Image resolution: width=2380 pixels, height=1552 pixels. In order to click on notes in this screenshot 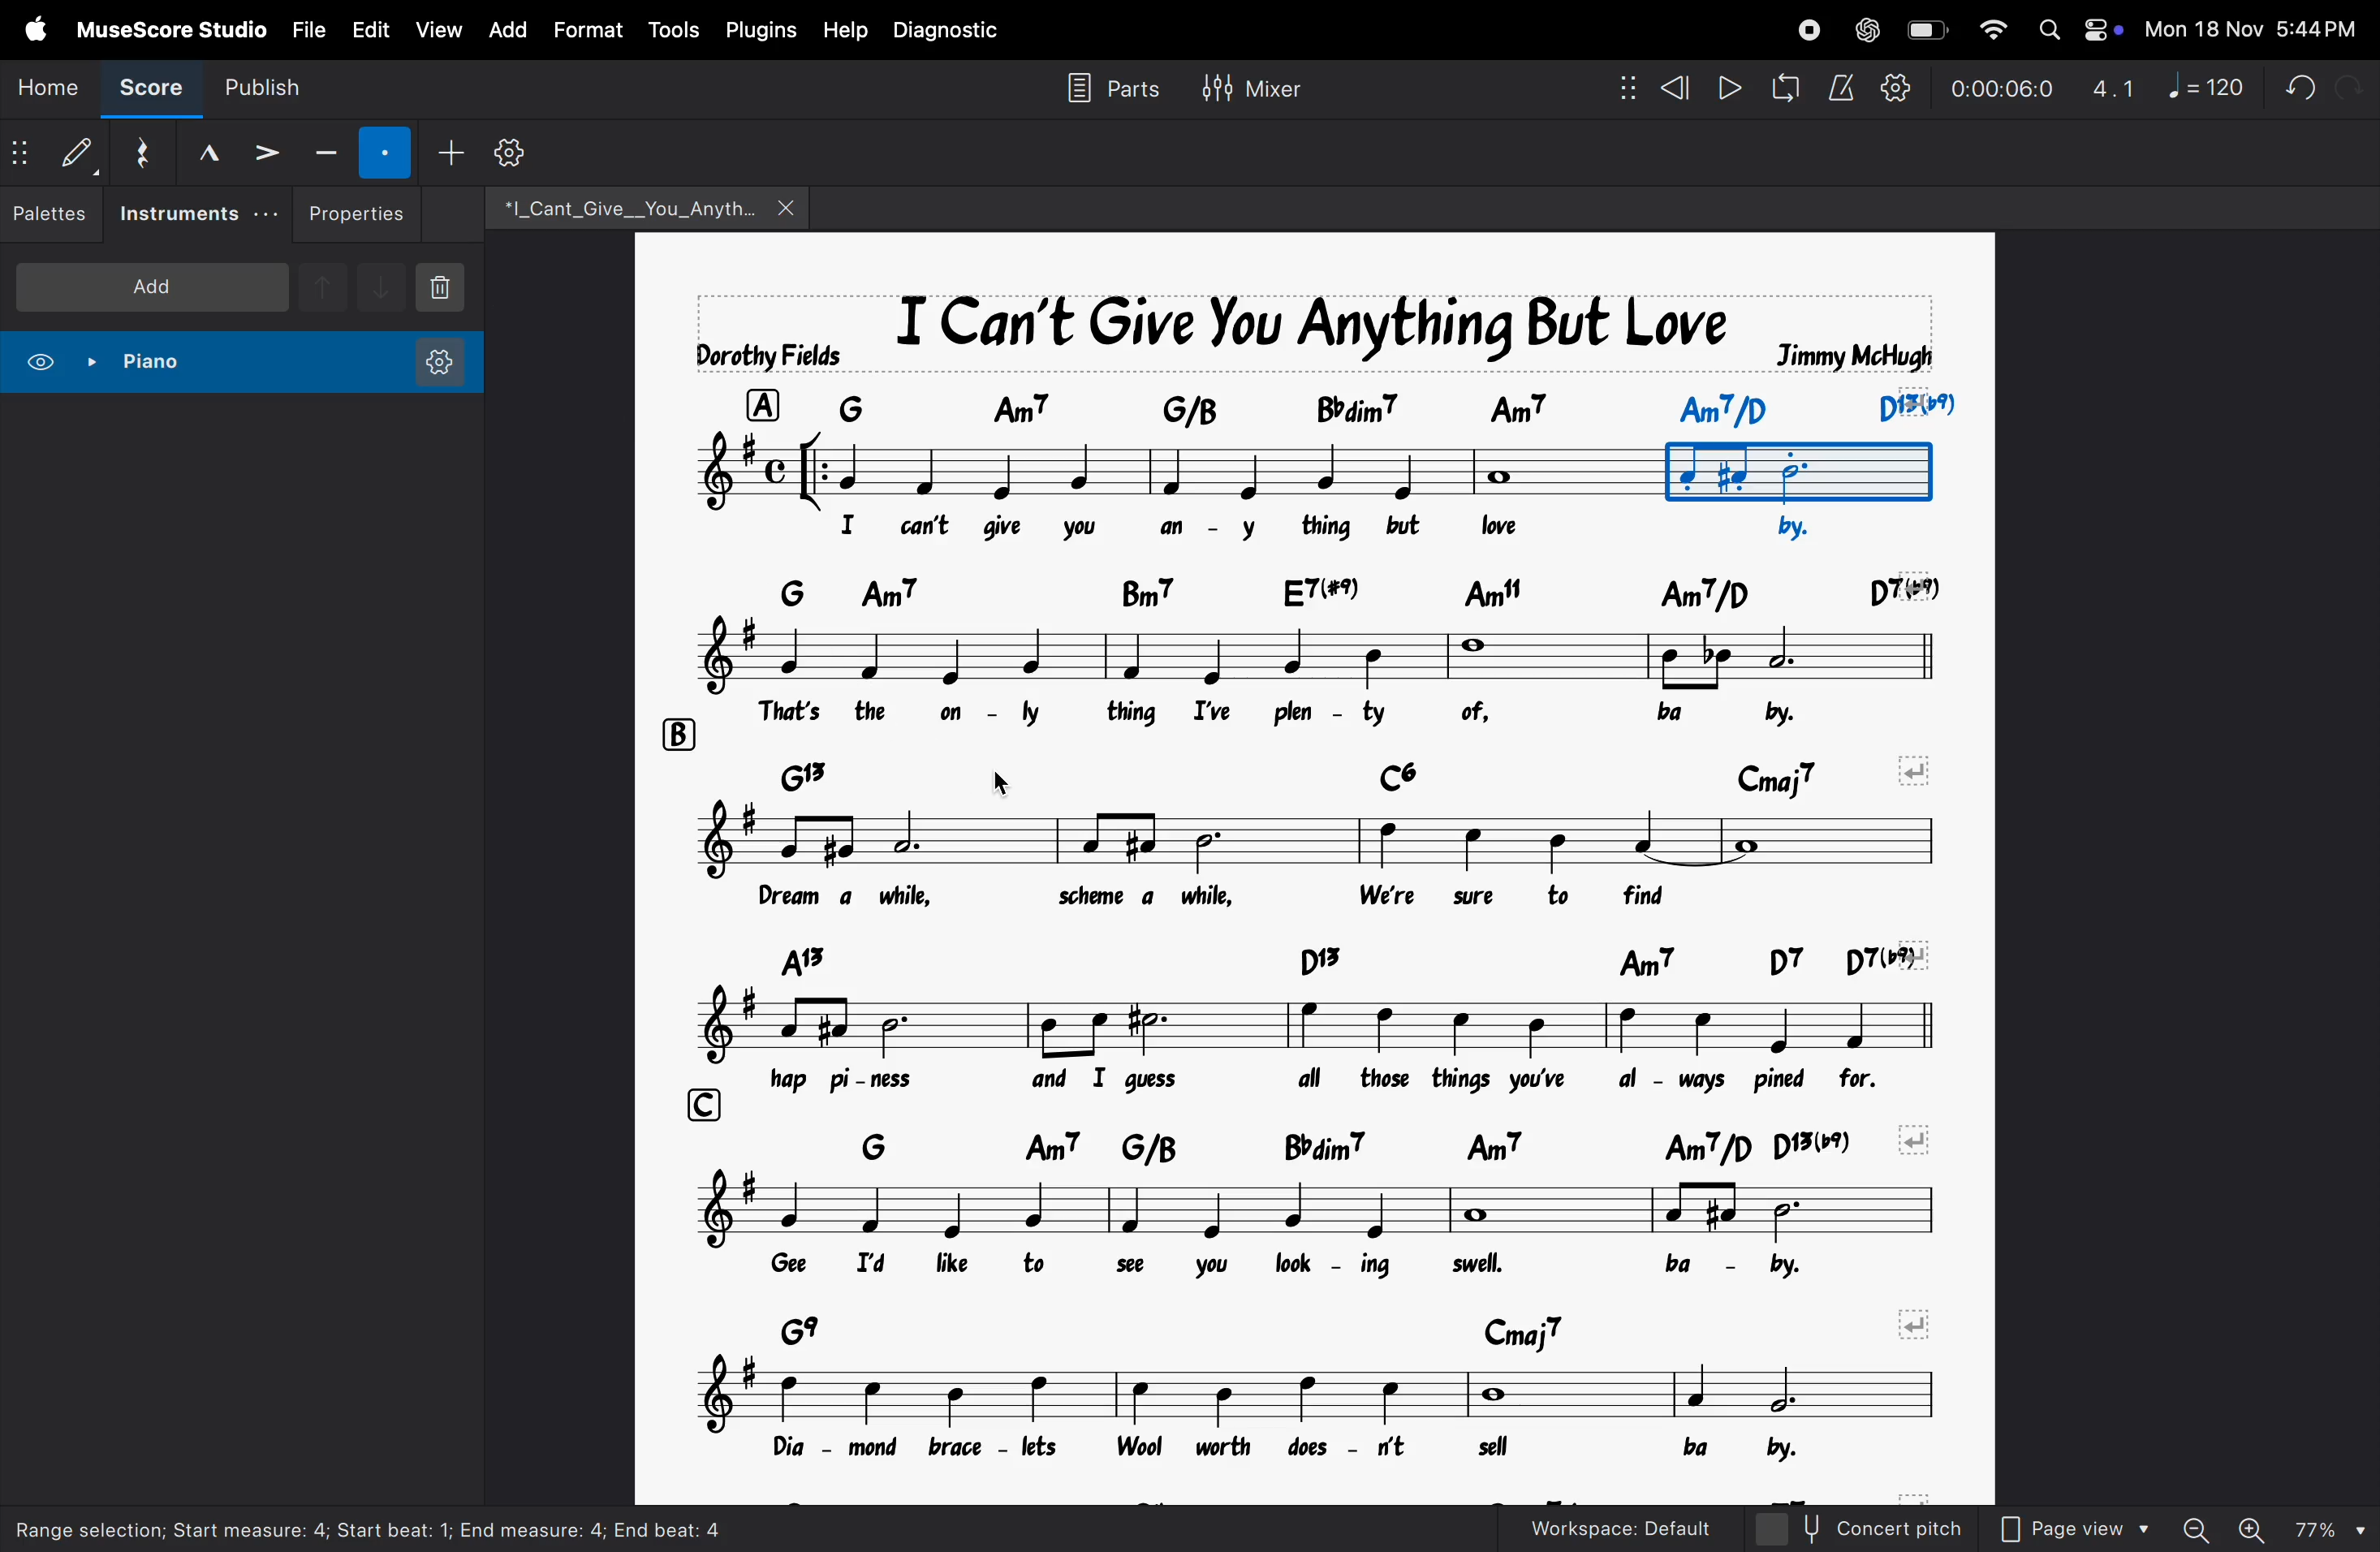, I will do `click(1326, 895)`.